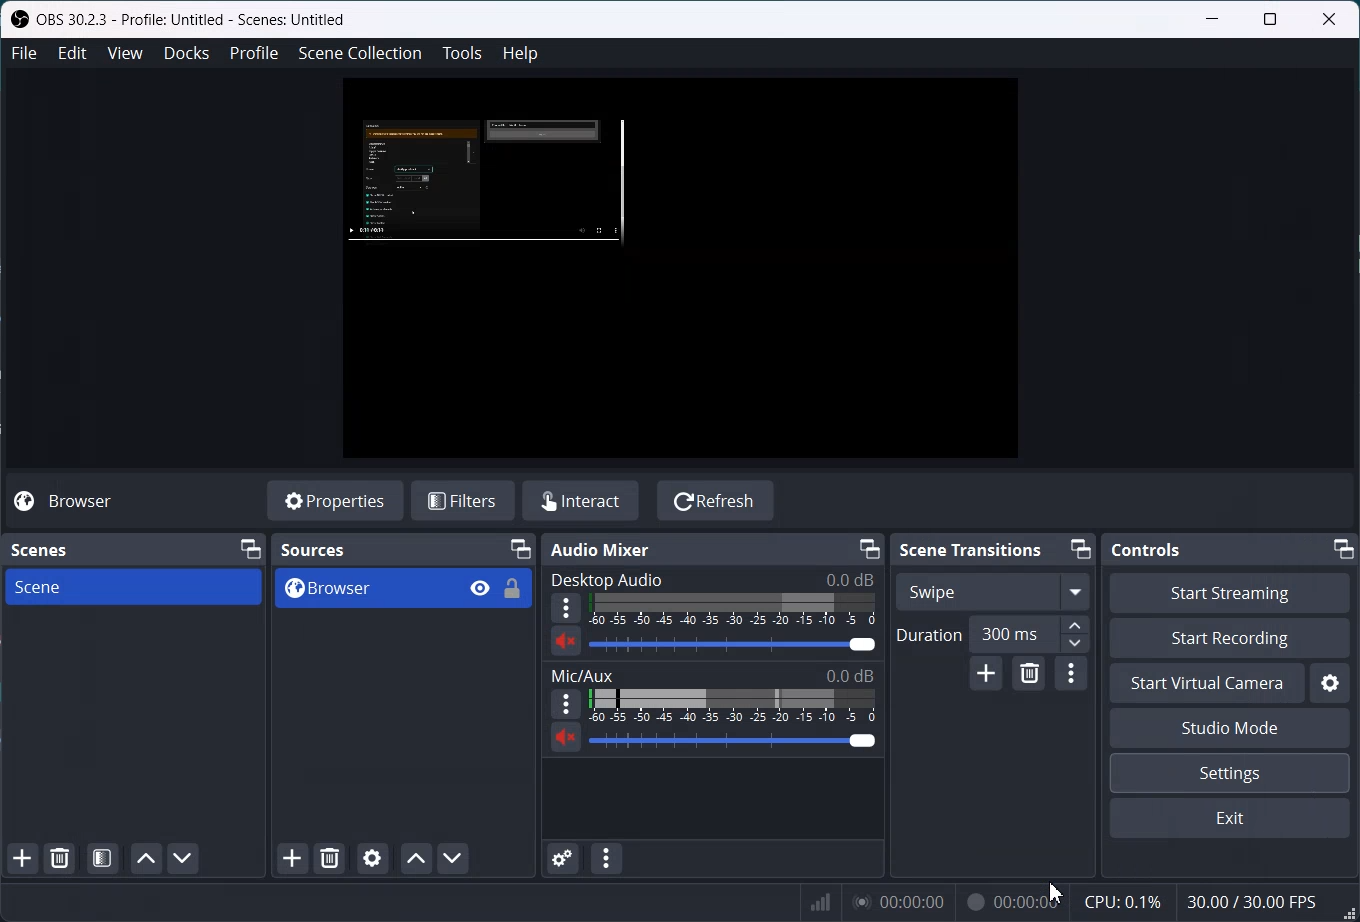 This screenshot has width=1360, height=922. What do you see at coordinates (1230, 592) in the screenshot?
I see `Start Streaming` at bounding box center [1230, 592].